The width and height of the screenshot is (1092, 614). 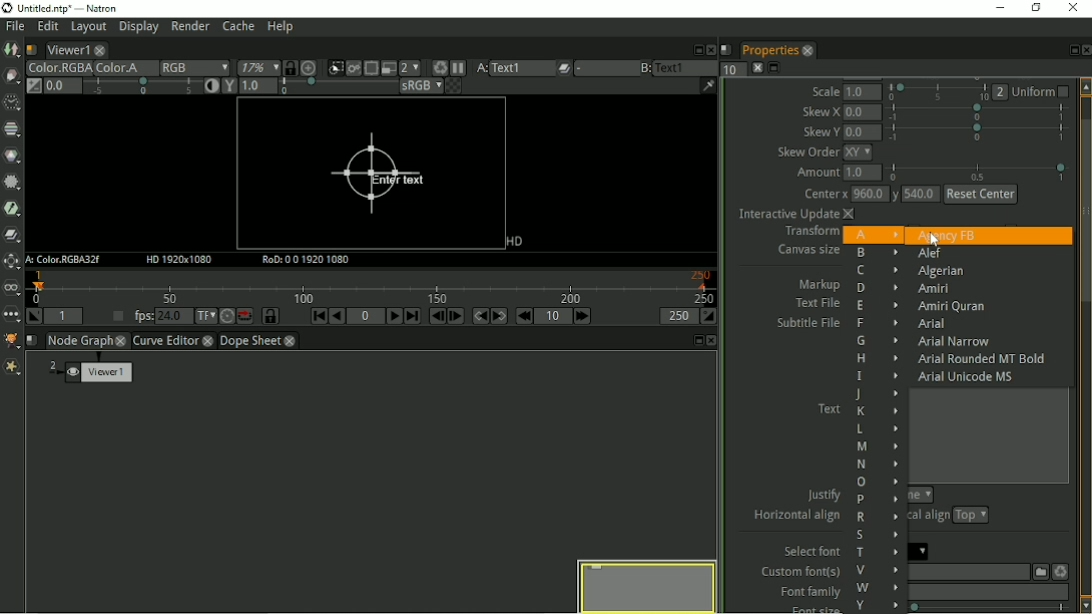 I want to click on Scale image, so click(x=312, y=68).